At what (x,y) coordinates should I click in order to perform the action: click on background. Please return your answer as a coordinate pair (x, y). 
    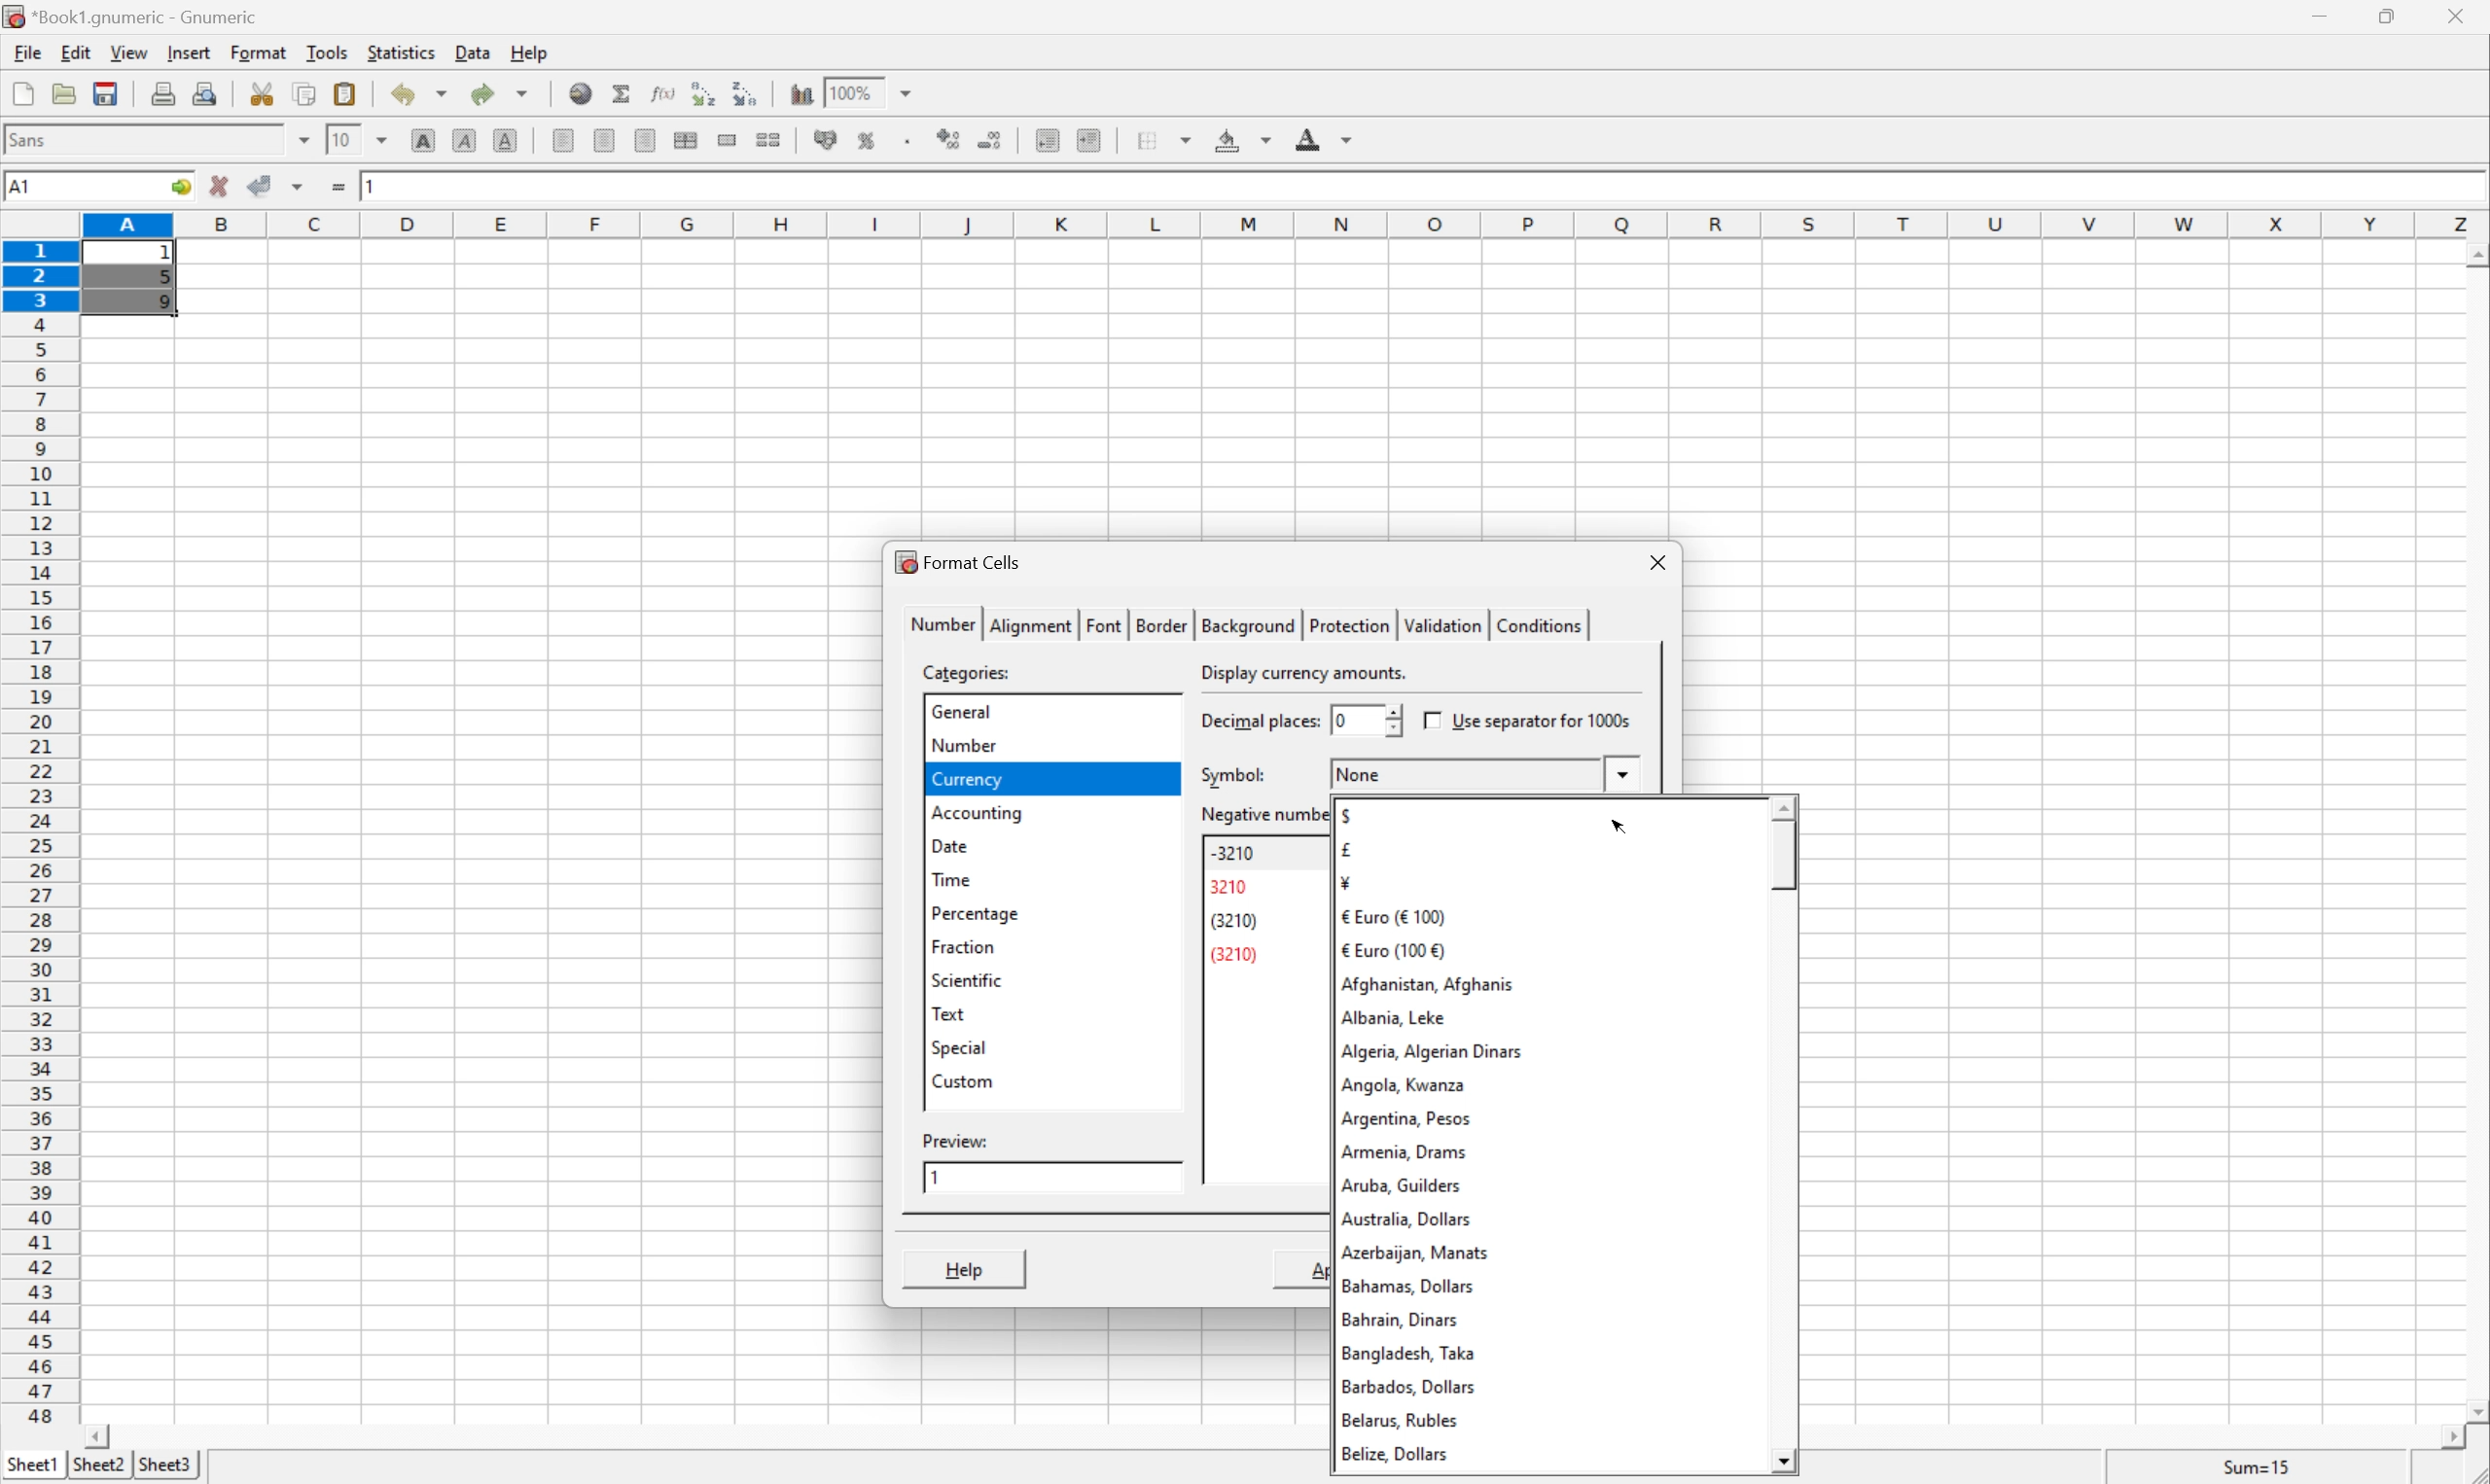
    Looking at the image, I should click on (1245, 625).